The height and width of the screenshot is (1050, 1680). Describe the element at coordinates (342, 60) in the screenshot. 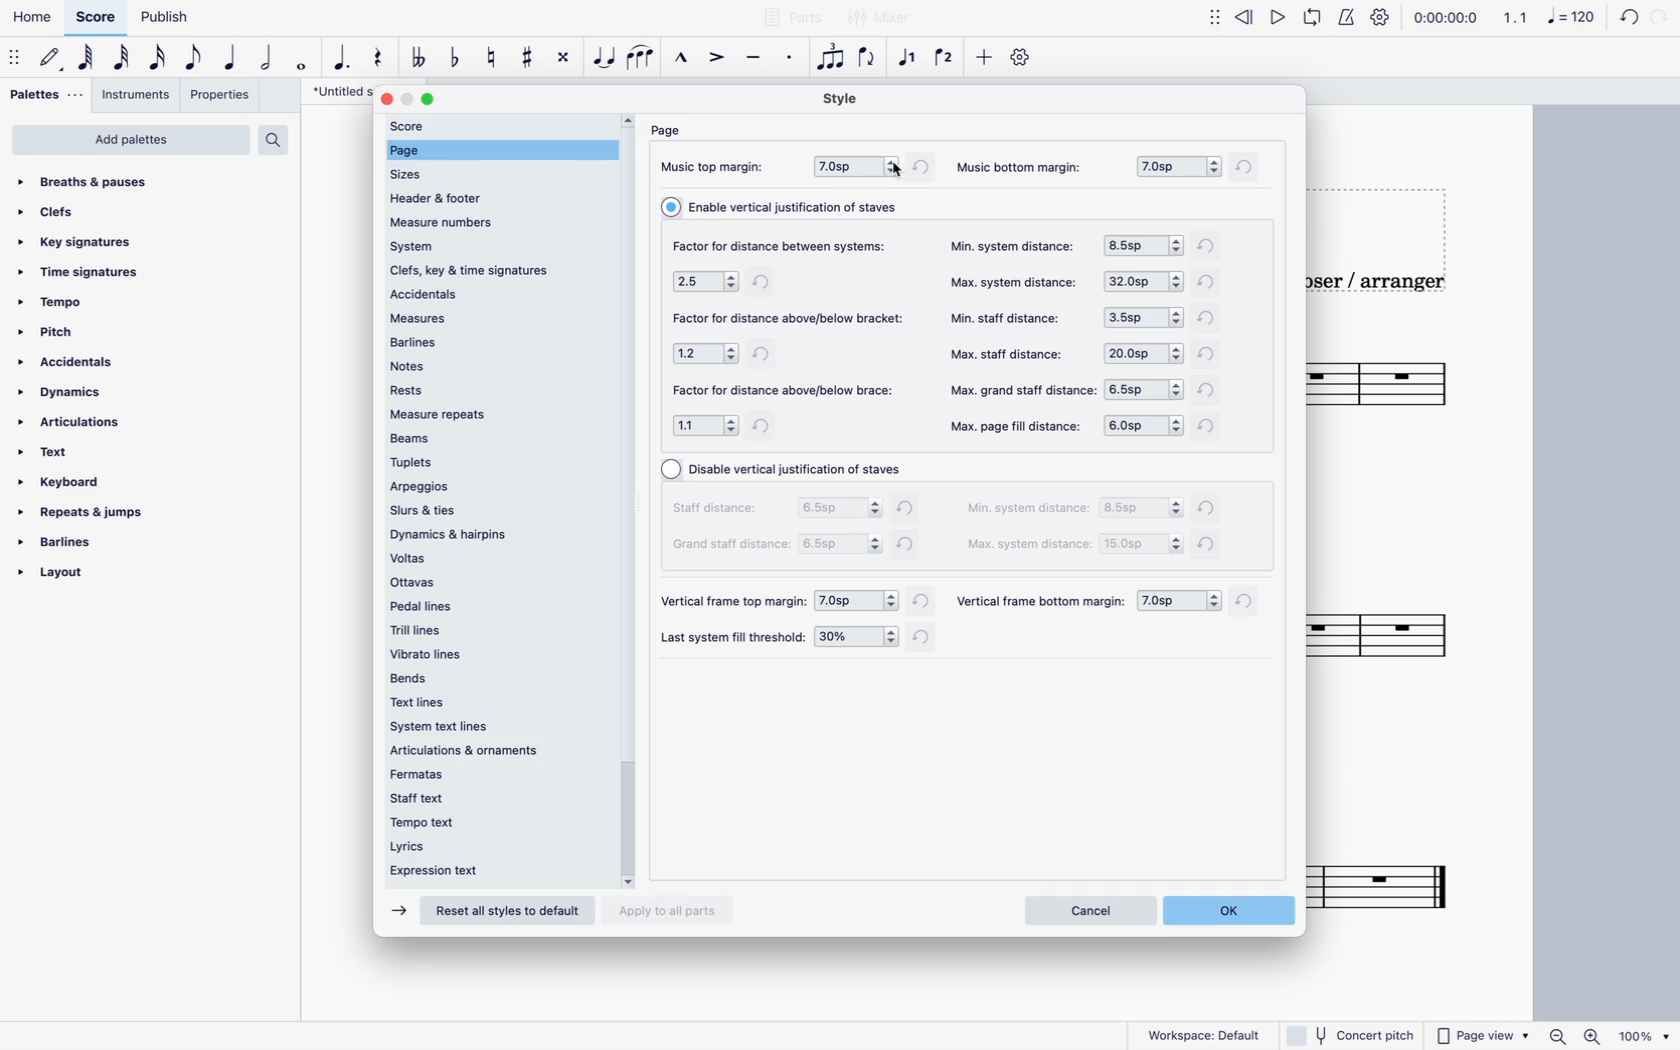

I see `augmentation dot` at that location.